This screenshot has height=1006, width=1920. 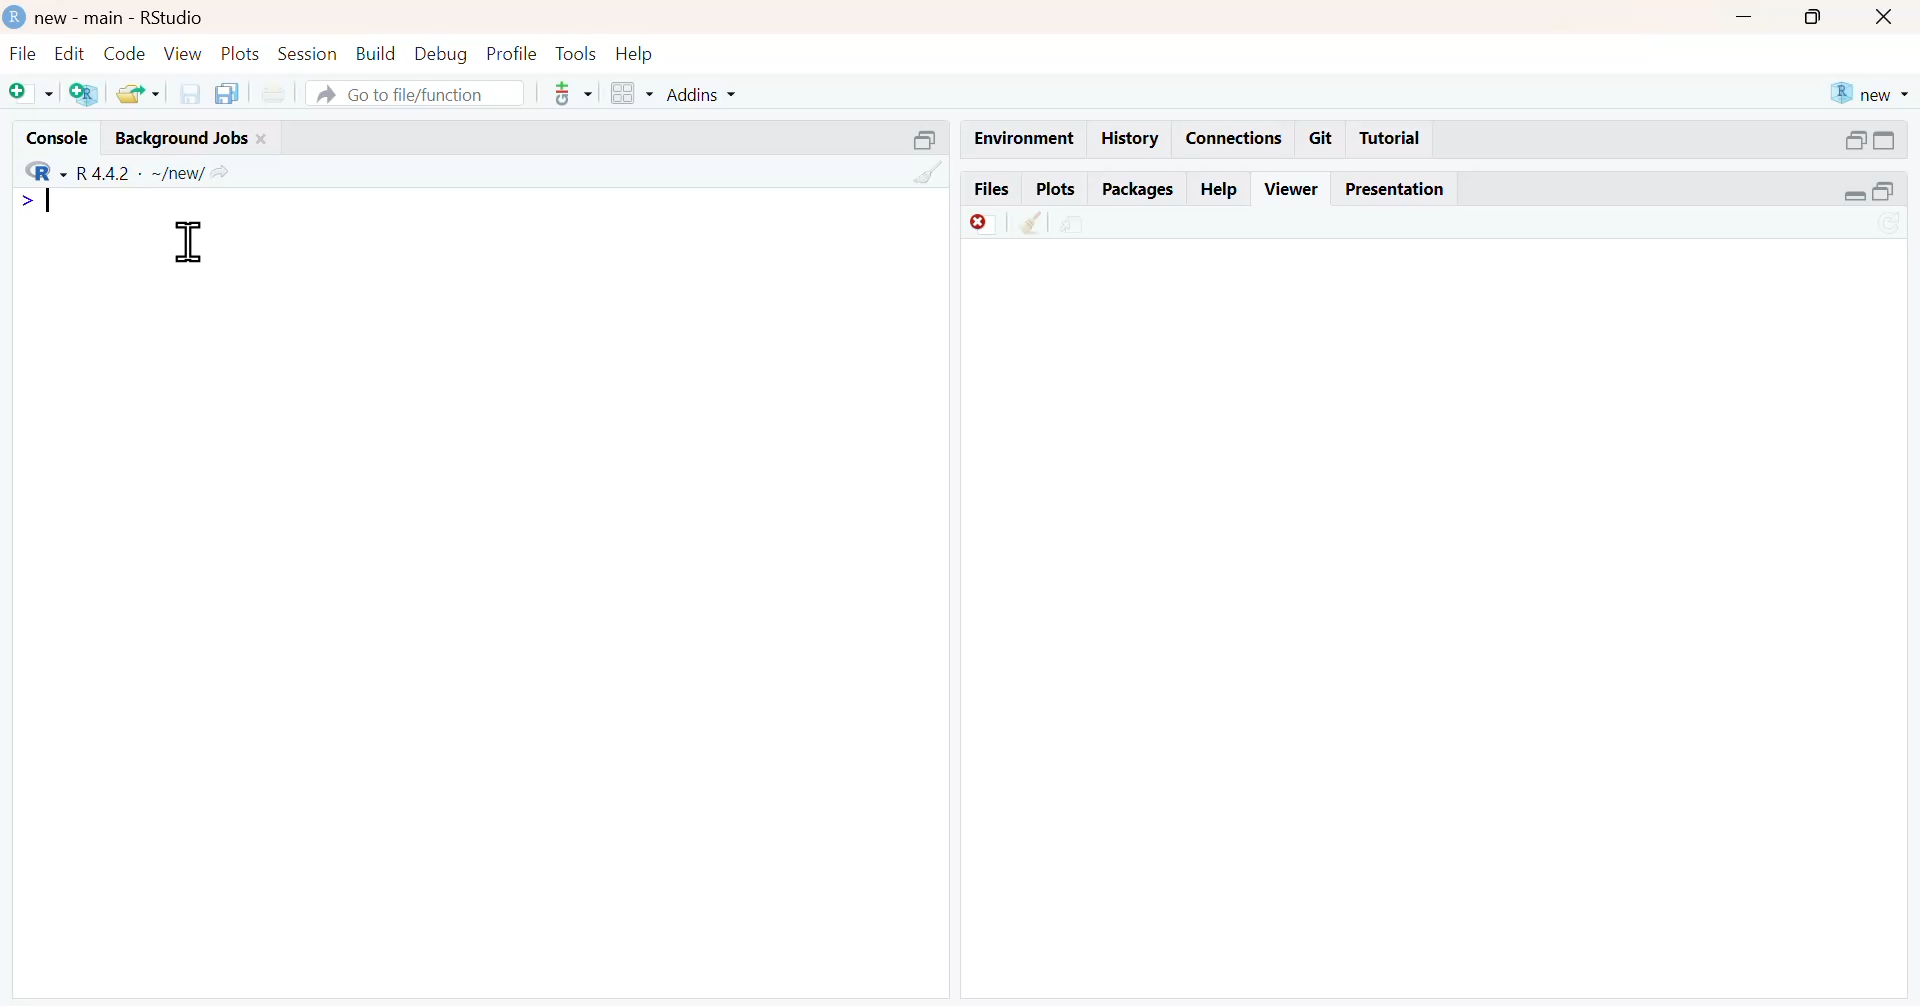 I want to click on presentation, so click(x=1398, y=189).